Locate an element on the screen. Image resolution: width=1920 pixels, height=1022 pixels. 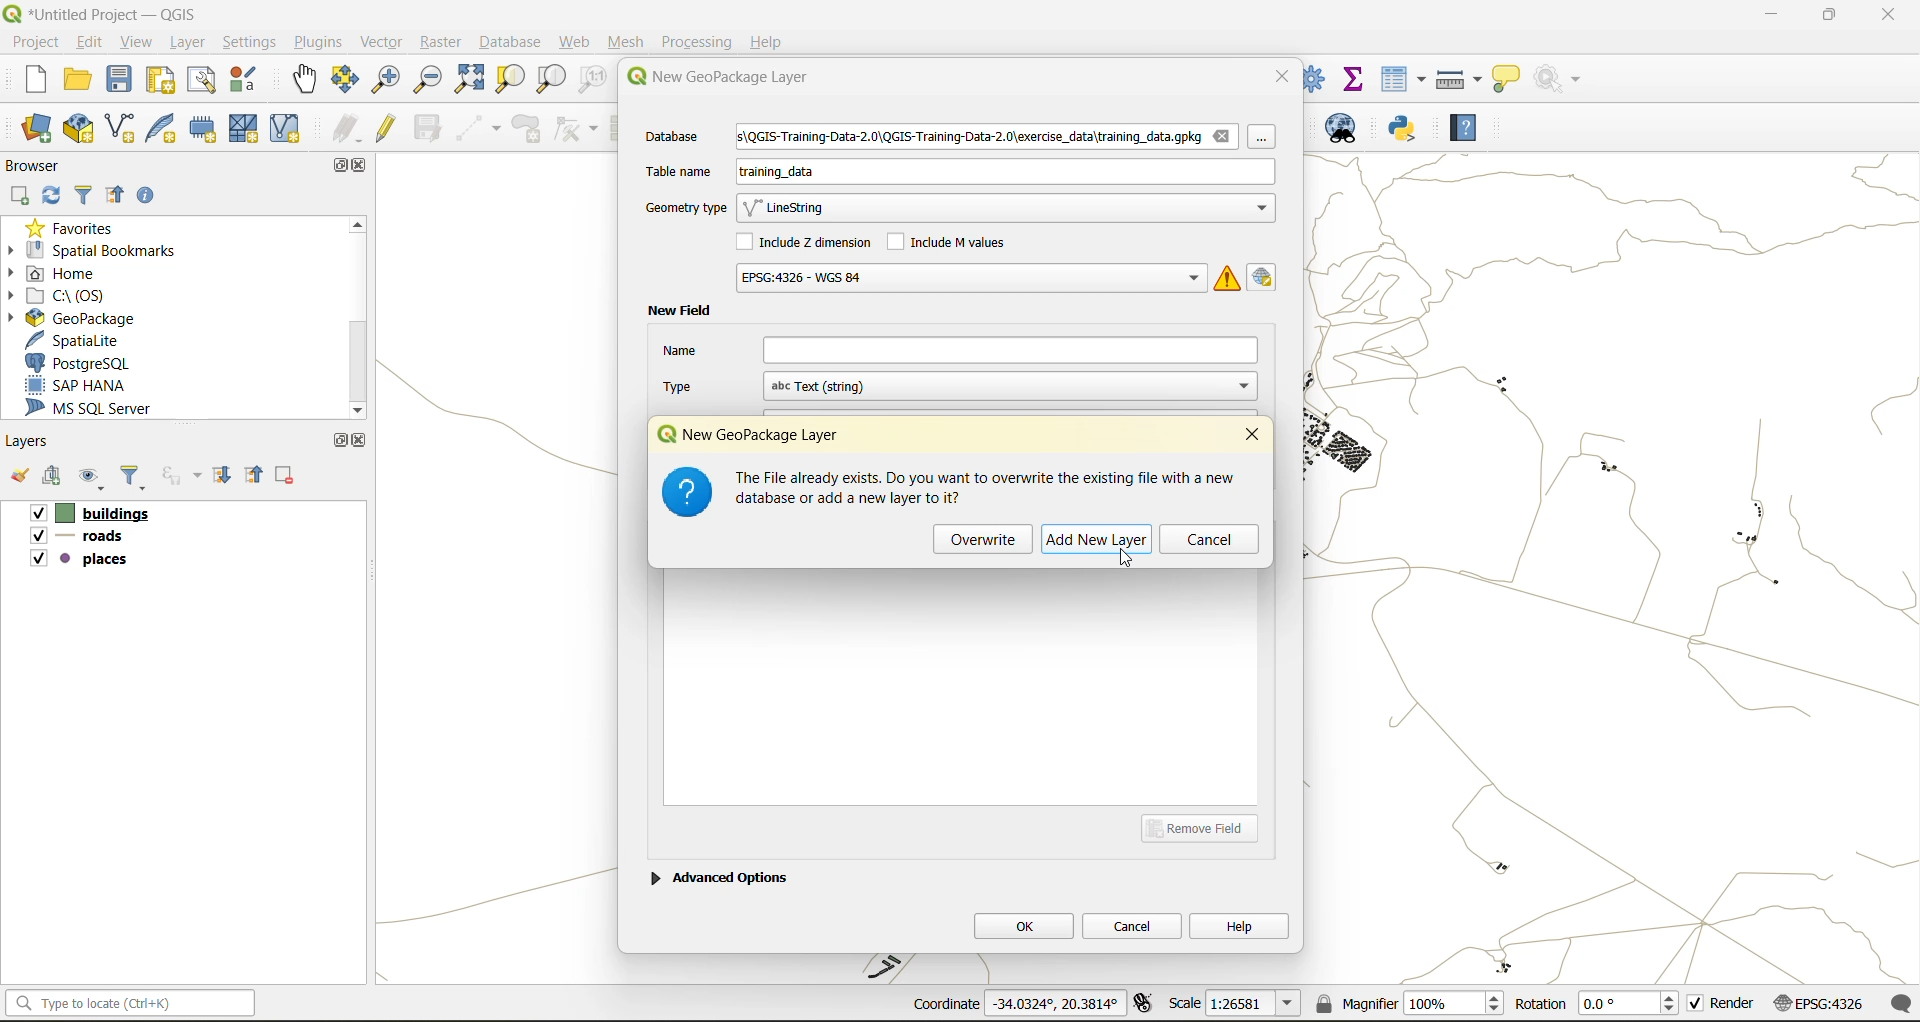
filter is located at coordinates (84, 197).